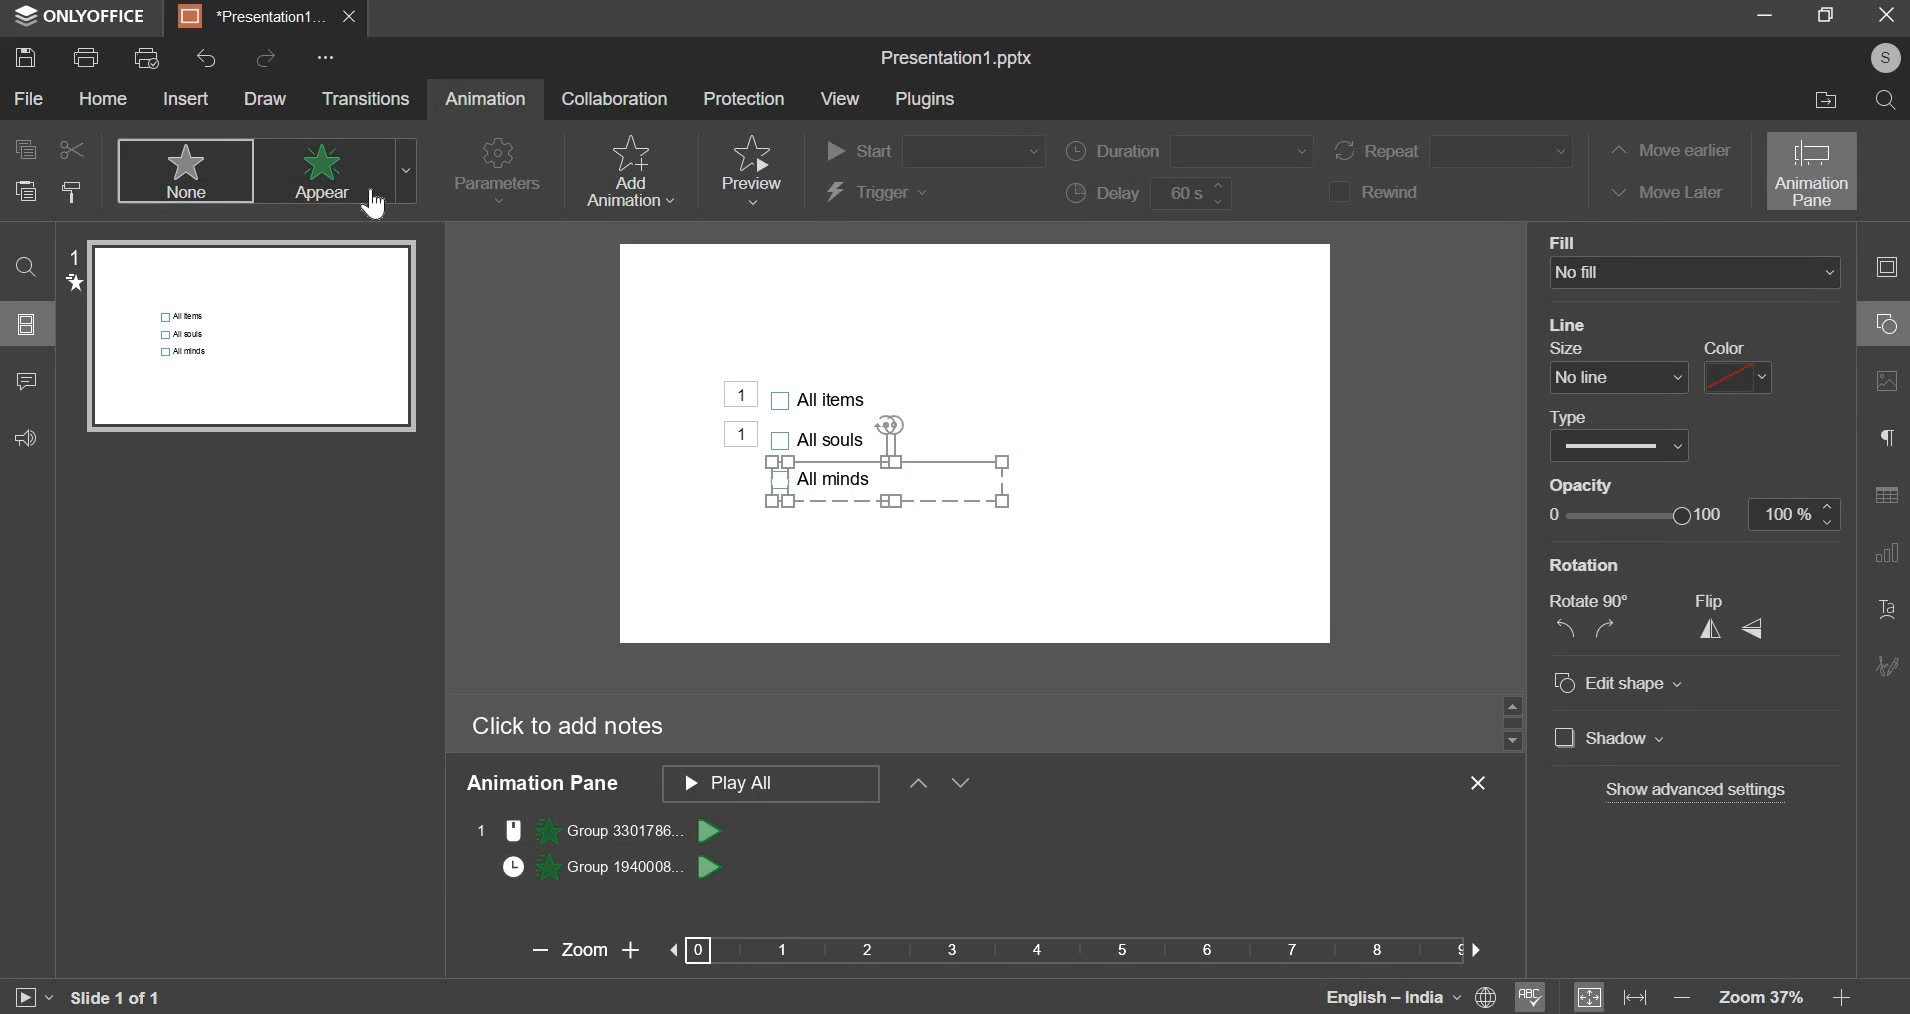 This screenshot has width=1910, height=1014. What do you see at coordinates (68, 149) in the screenshot?
I see `cut` at bounding box center [68, 149].